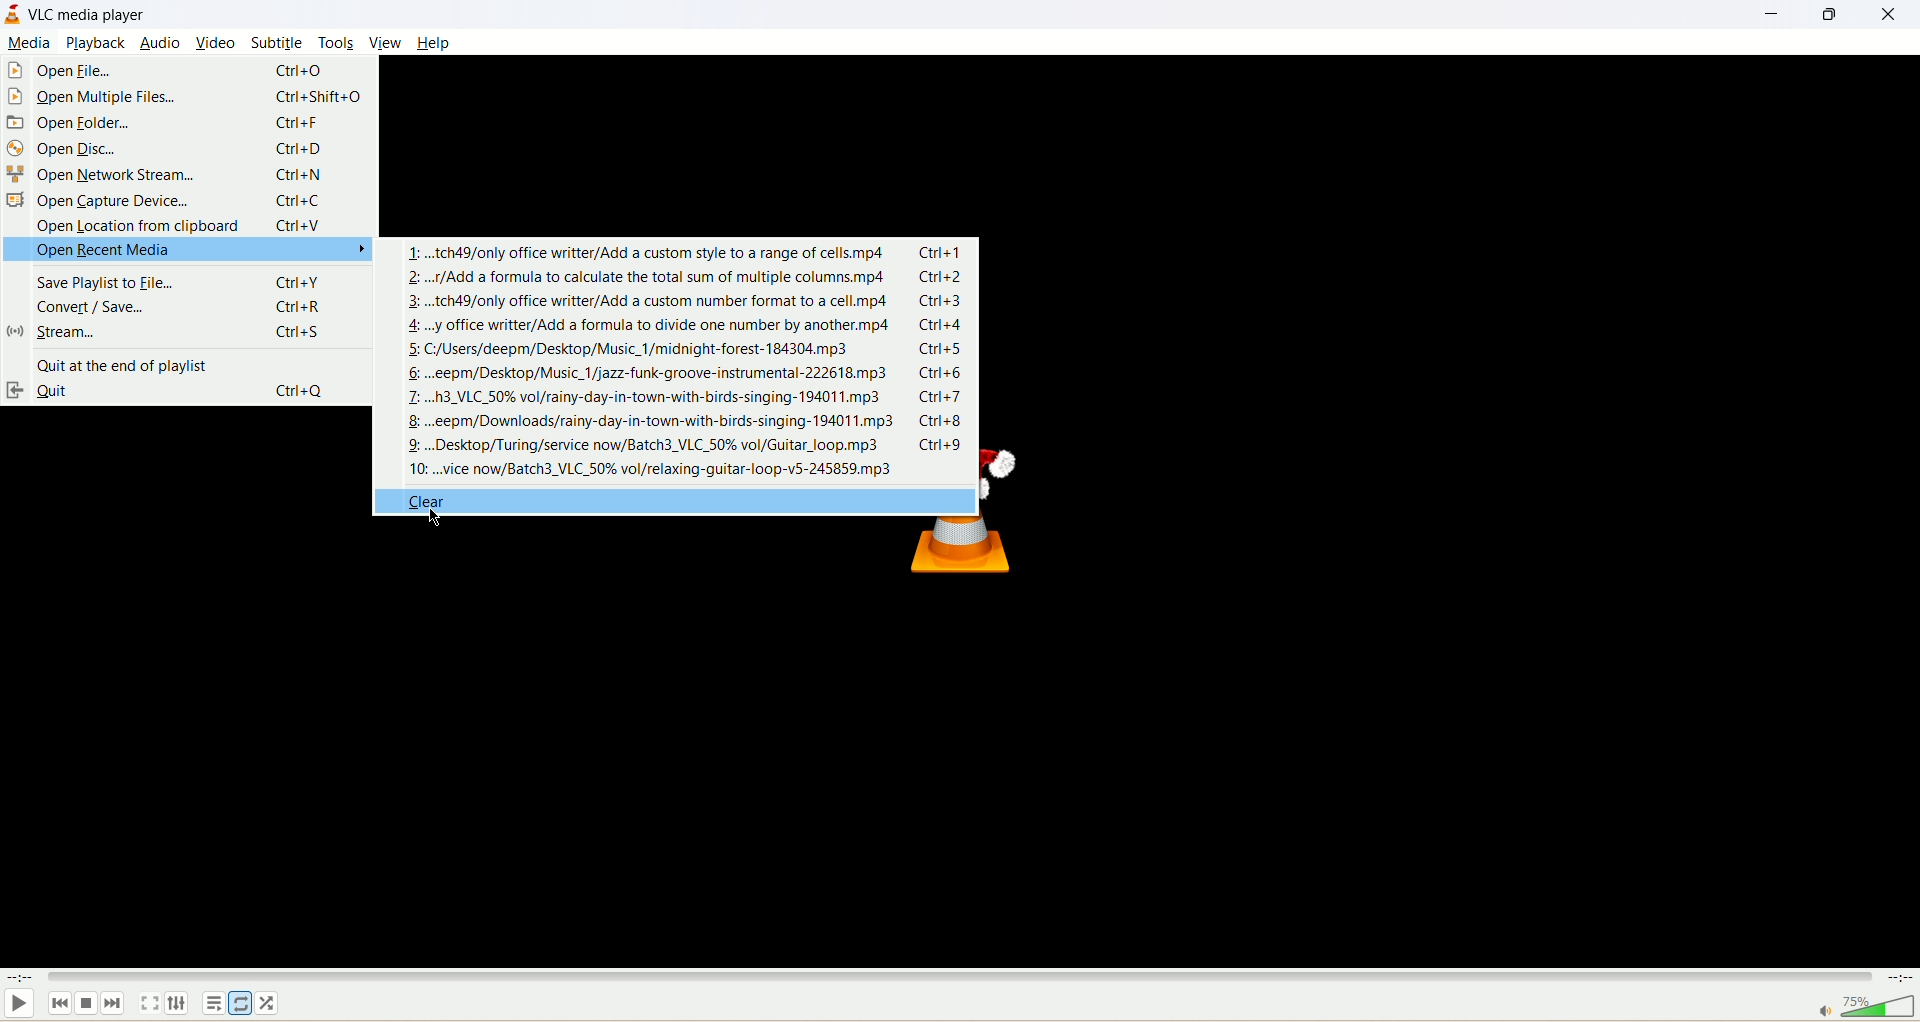 The image size is (1920, 1022). Describe the element at coordinates (299, 175) in the screenshot. I see `ctrl+N` at that location.